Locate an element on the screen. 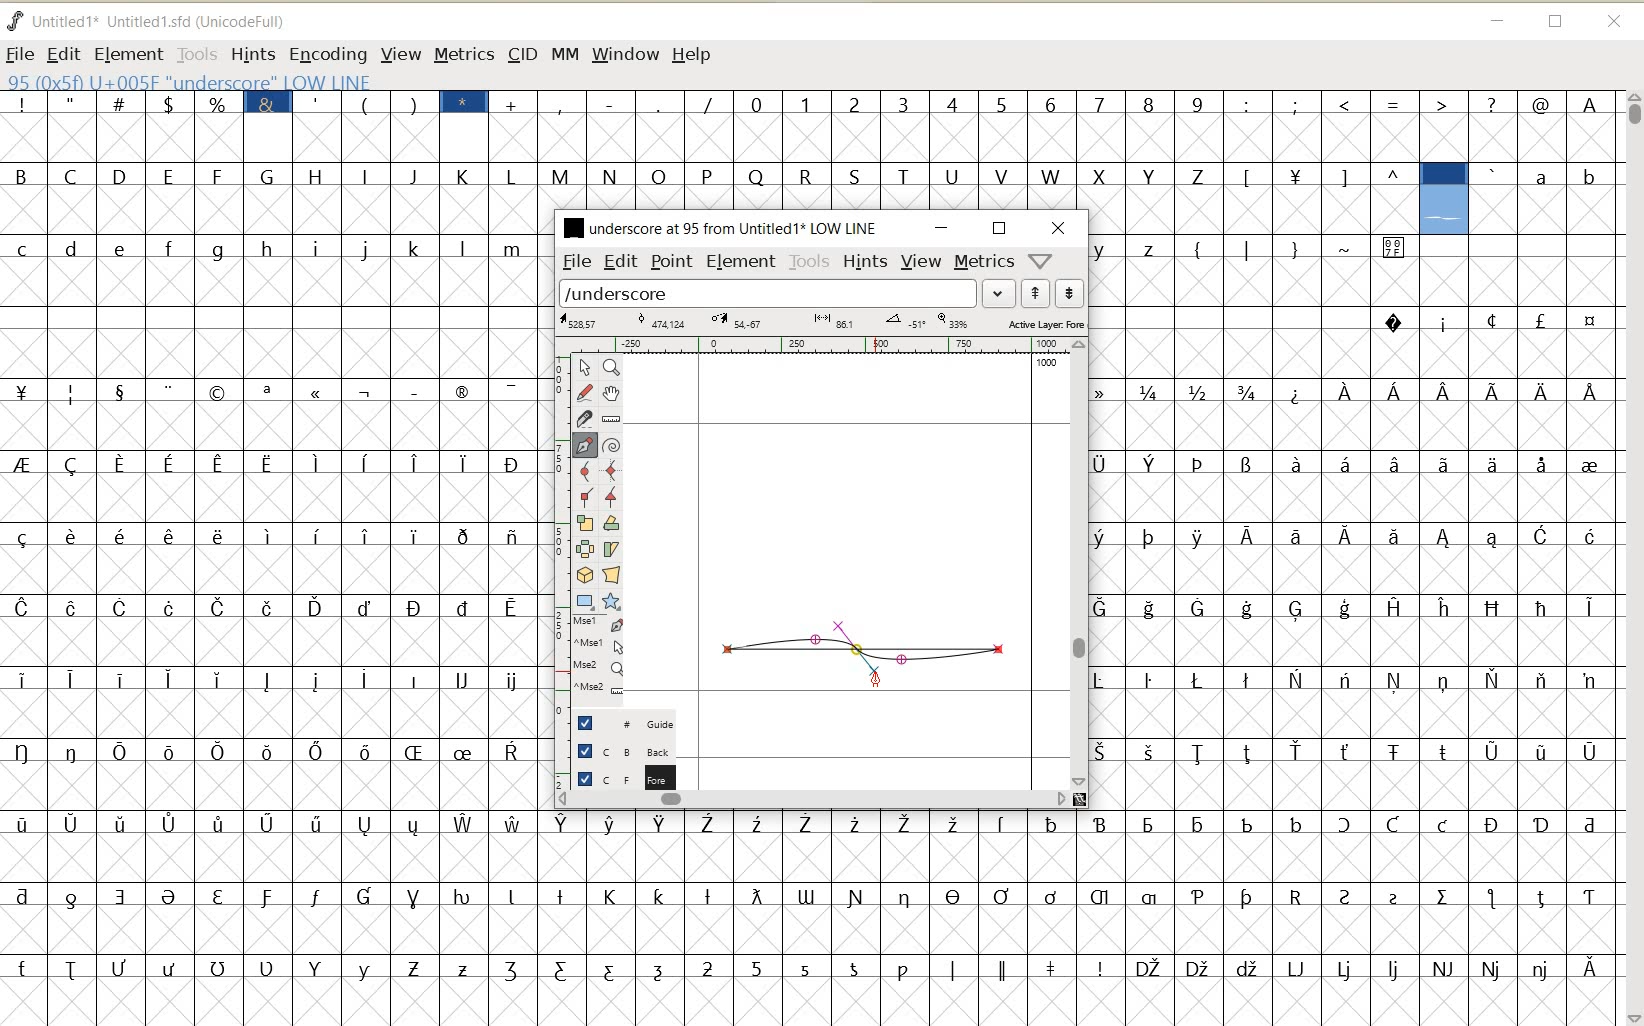 The height and width of the screenshot is (1026, 1644). GUIDE is located at coordinates (621, 721).